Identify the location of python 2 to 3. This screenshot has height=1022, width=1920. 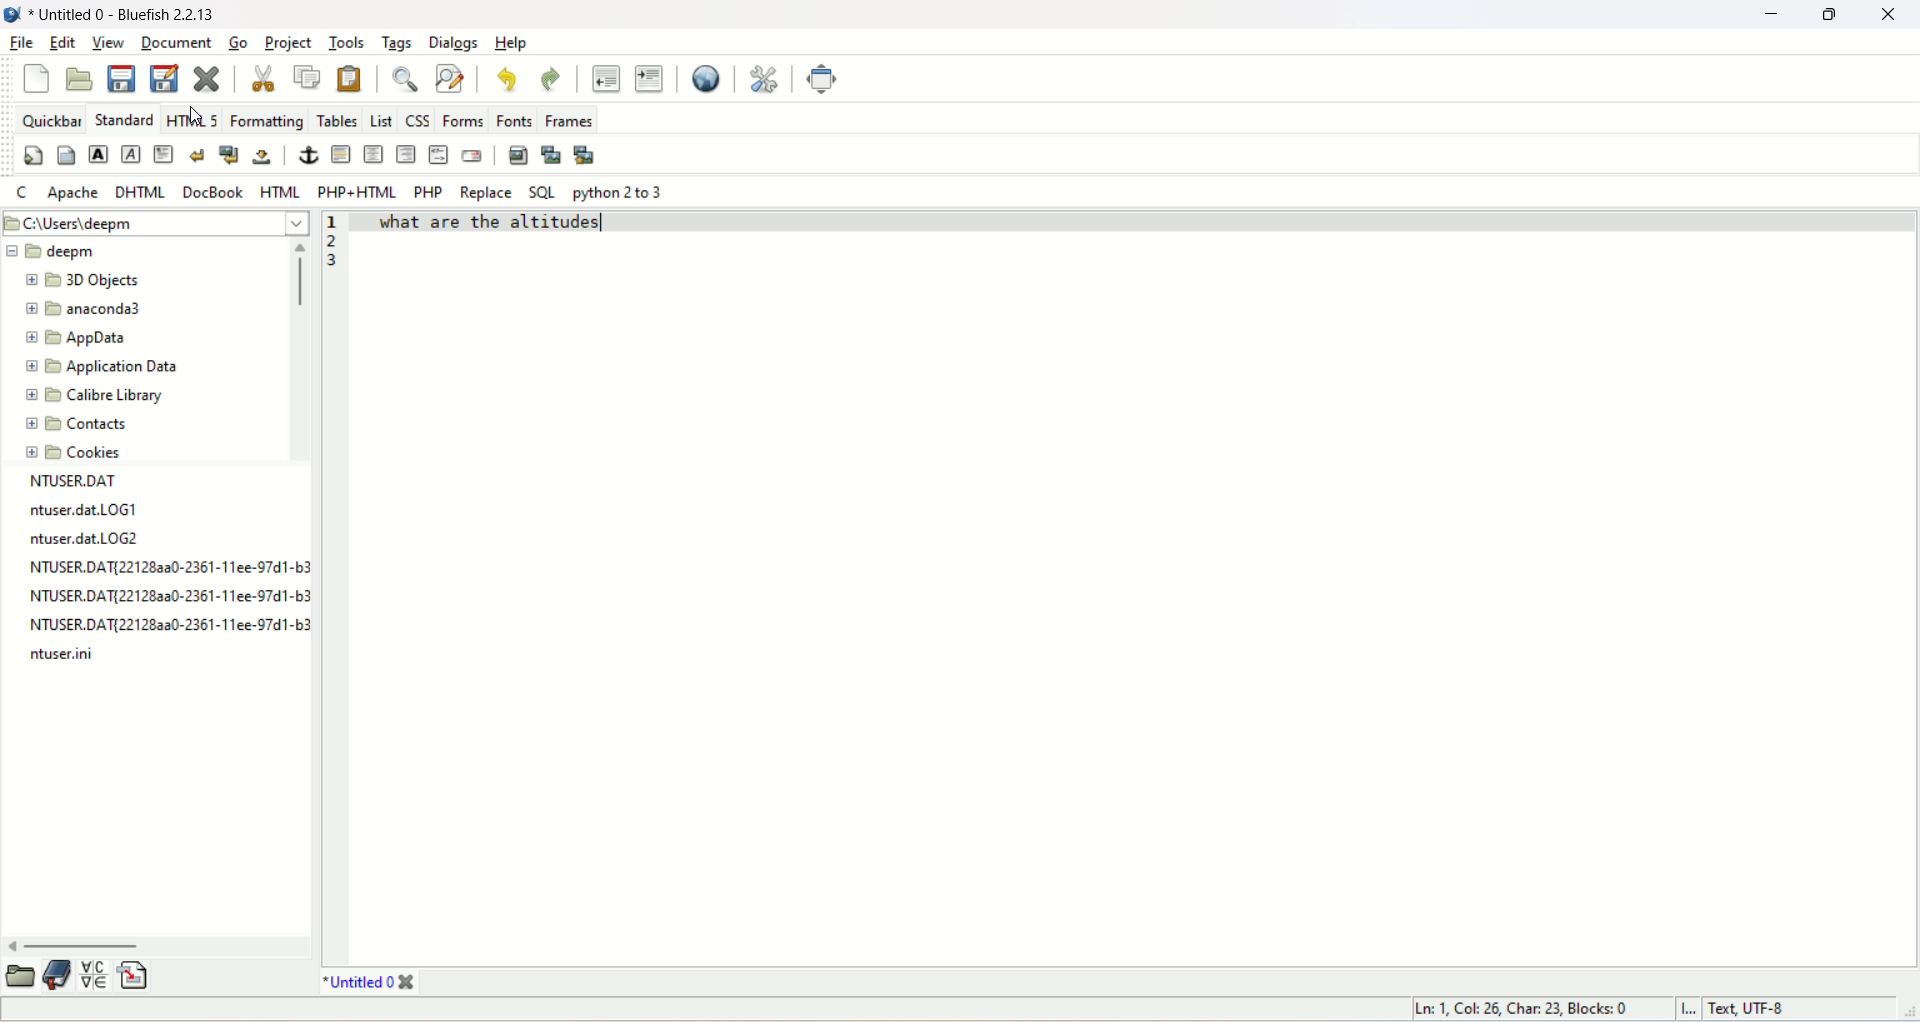
(619, 191).